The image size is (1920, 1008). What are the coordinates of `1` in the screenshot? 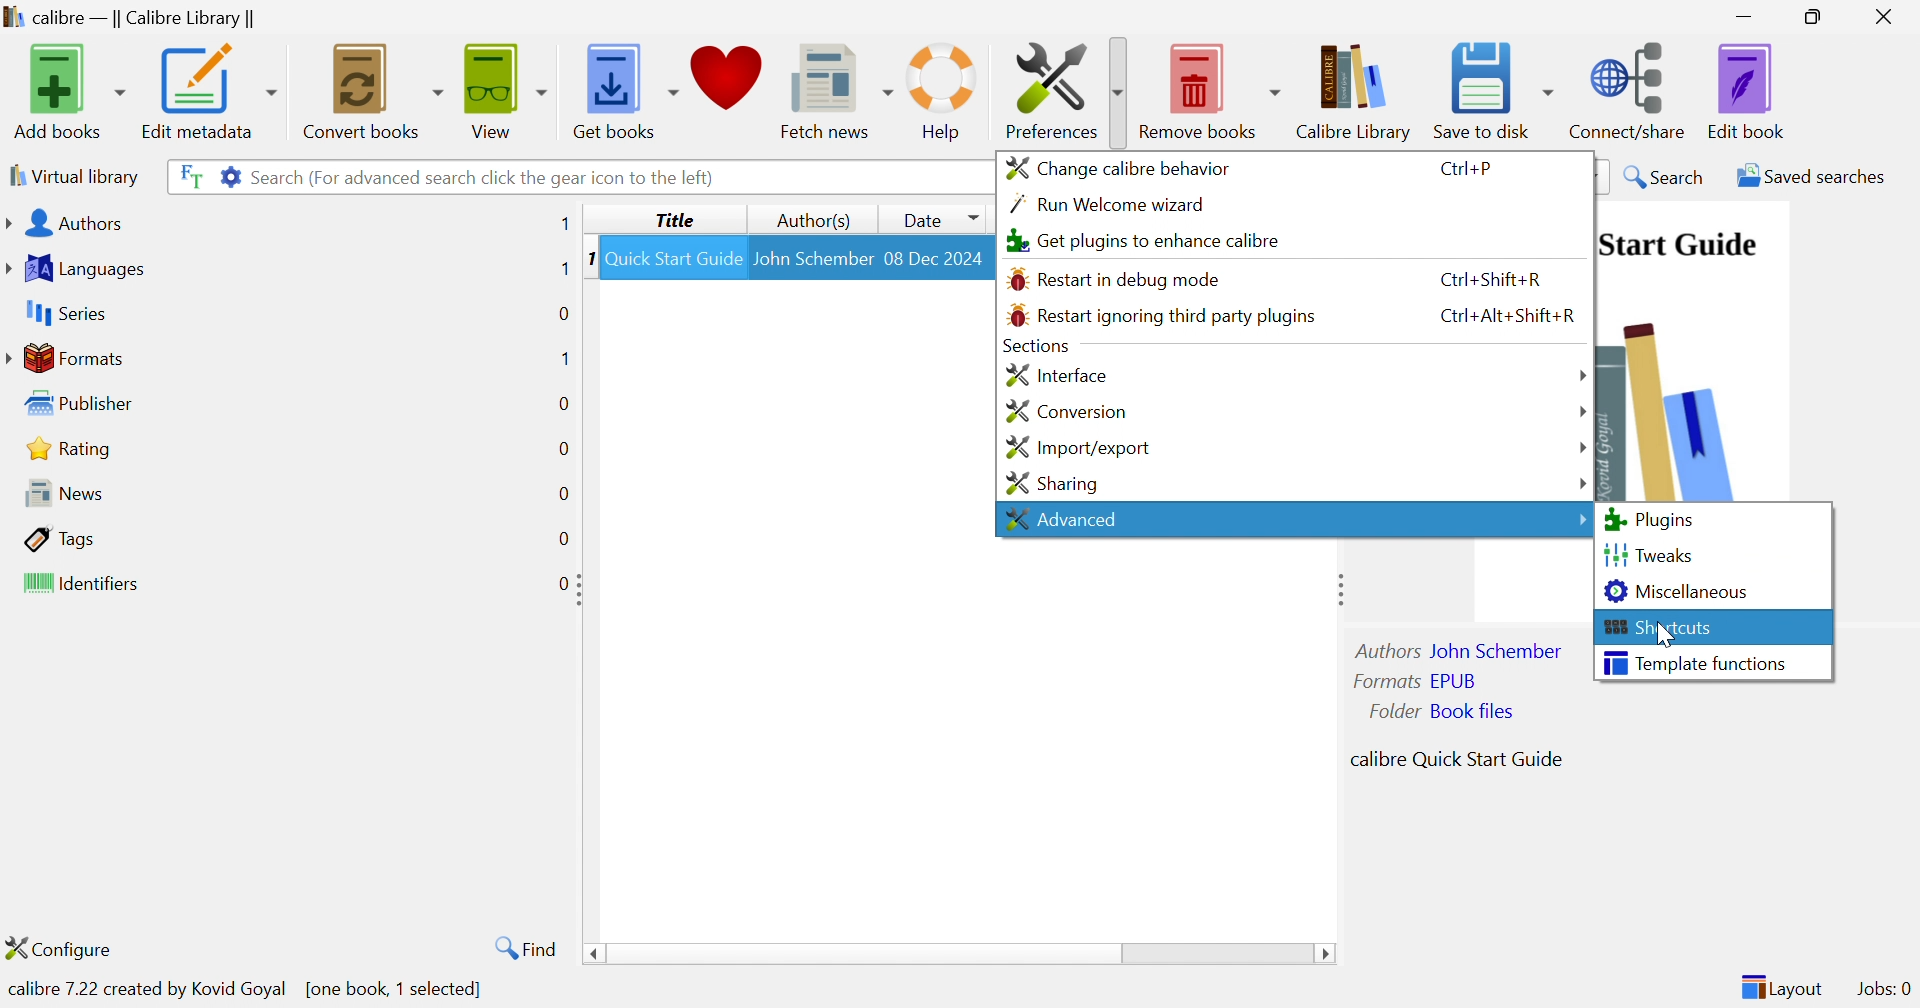 It's located at (564, 224).